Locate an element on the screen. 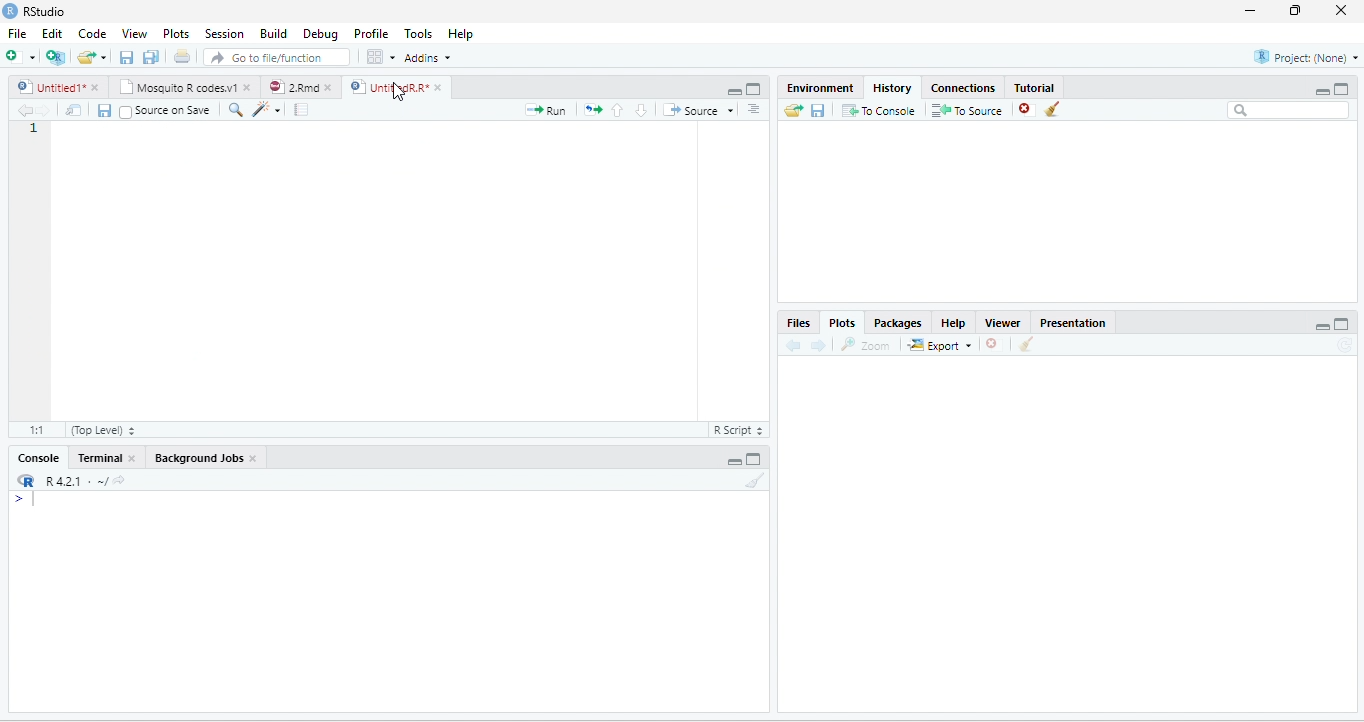  Viewer is located at coordinates (1004, 322).